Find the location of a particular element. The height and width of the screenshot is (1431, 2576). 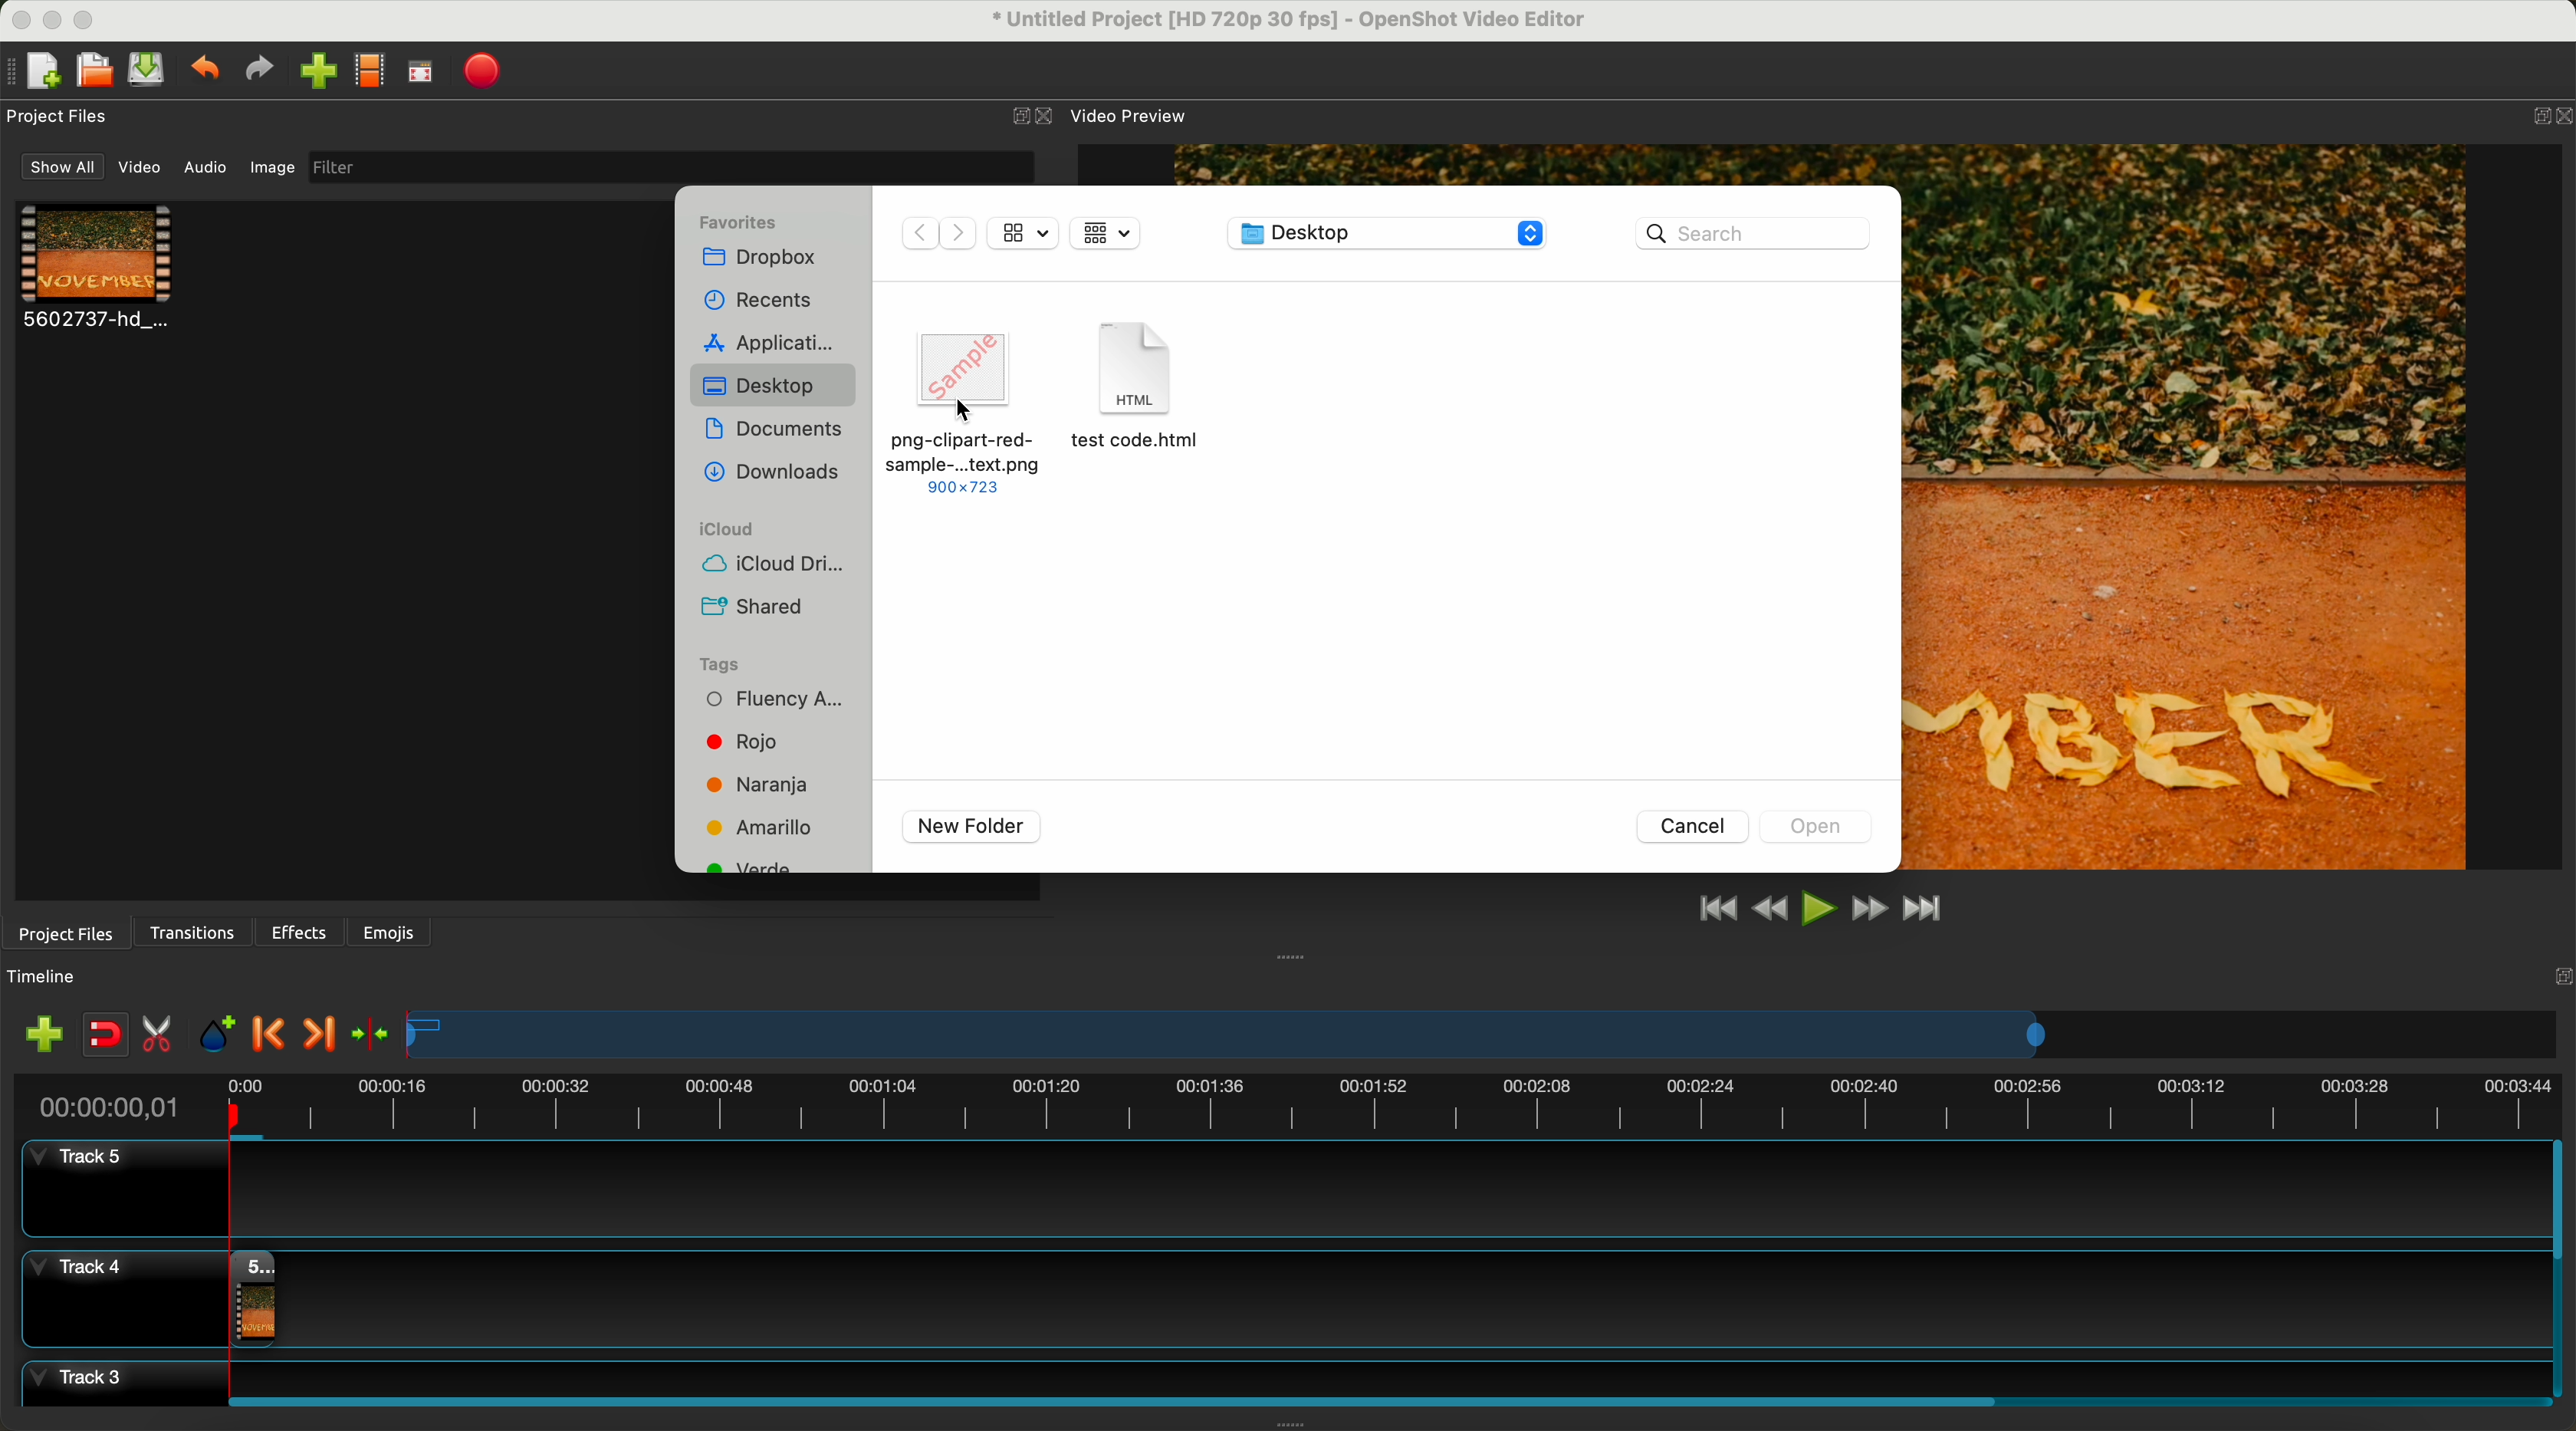

track 3 is located at coordinates (1278, 1375).